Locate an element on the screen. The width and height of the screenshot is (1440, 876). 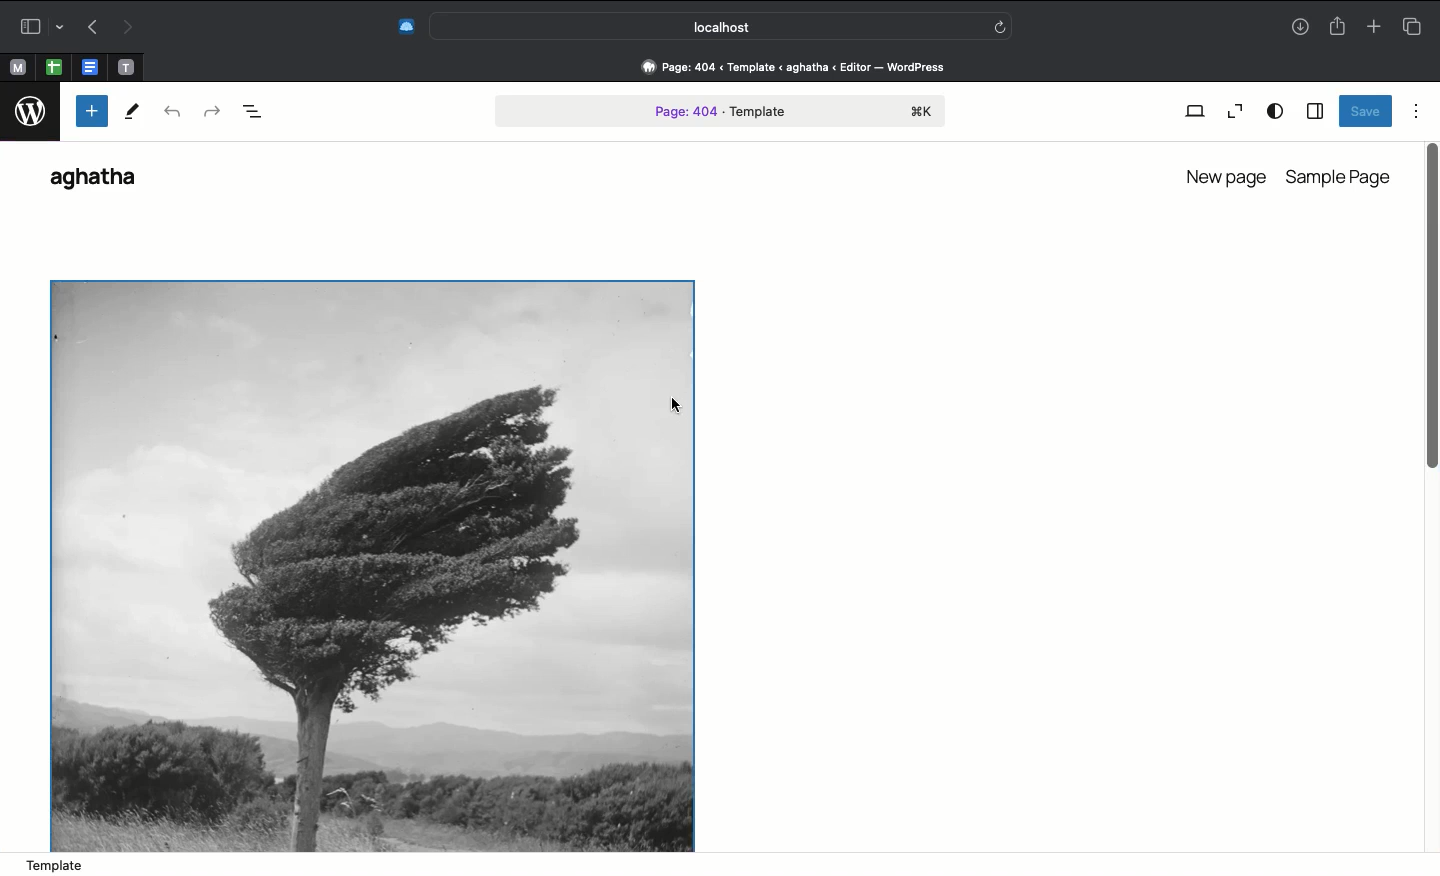
Save is located at coordinates (1366, 111).